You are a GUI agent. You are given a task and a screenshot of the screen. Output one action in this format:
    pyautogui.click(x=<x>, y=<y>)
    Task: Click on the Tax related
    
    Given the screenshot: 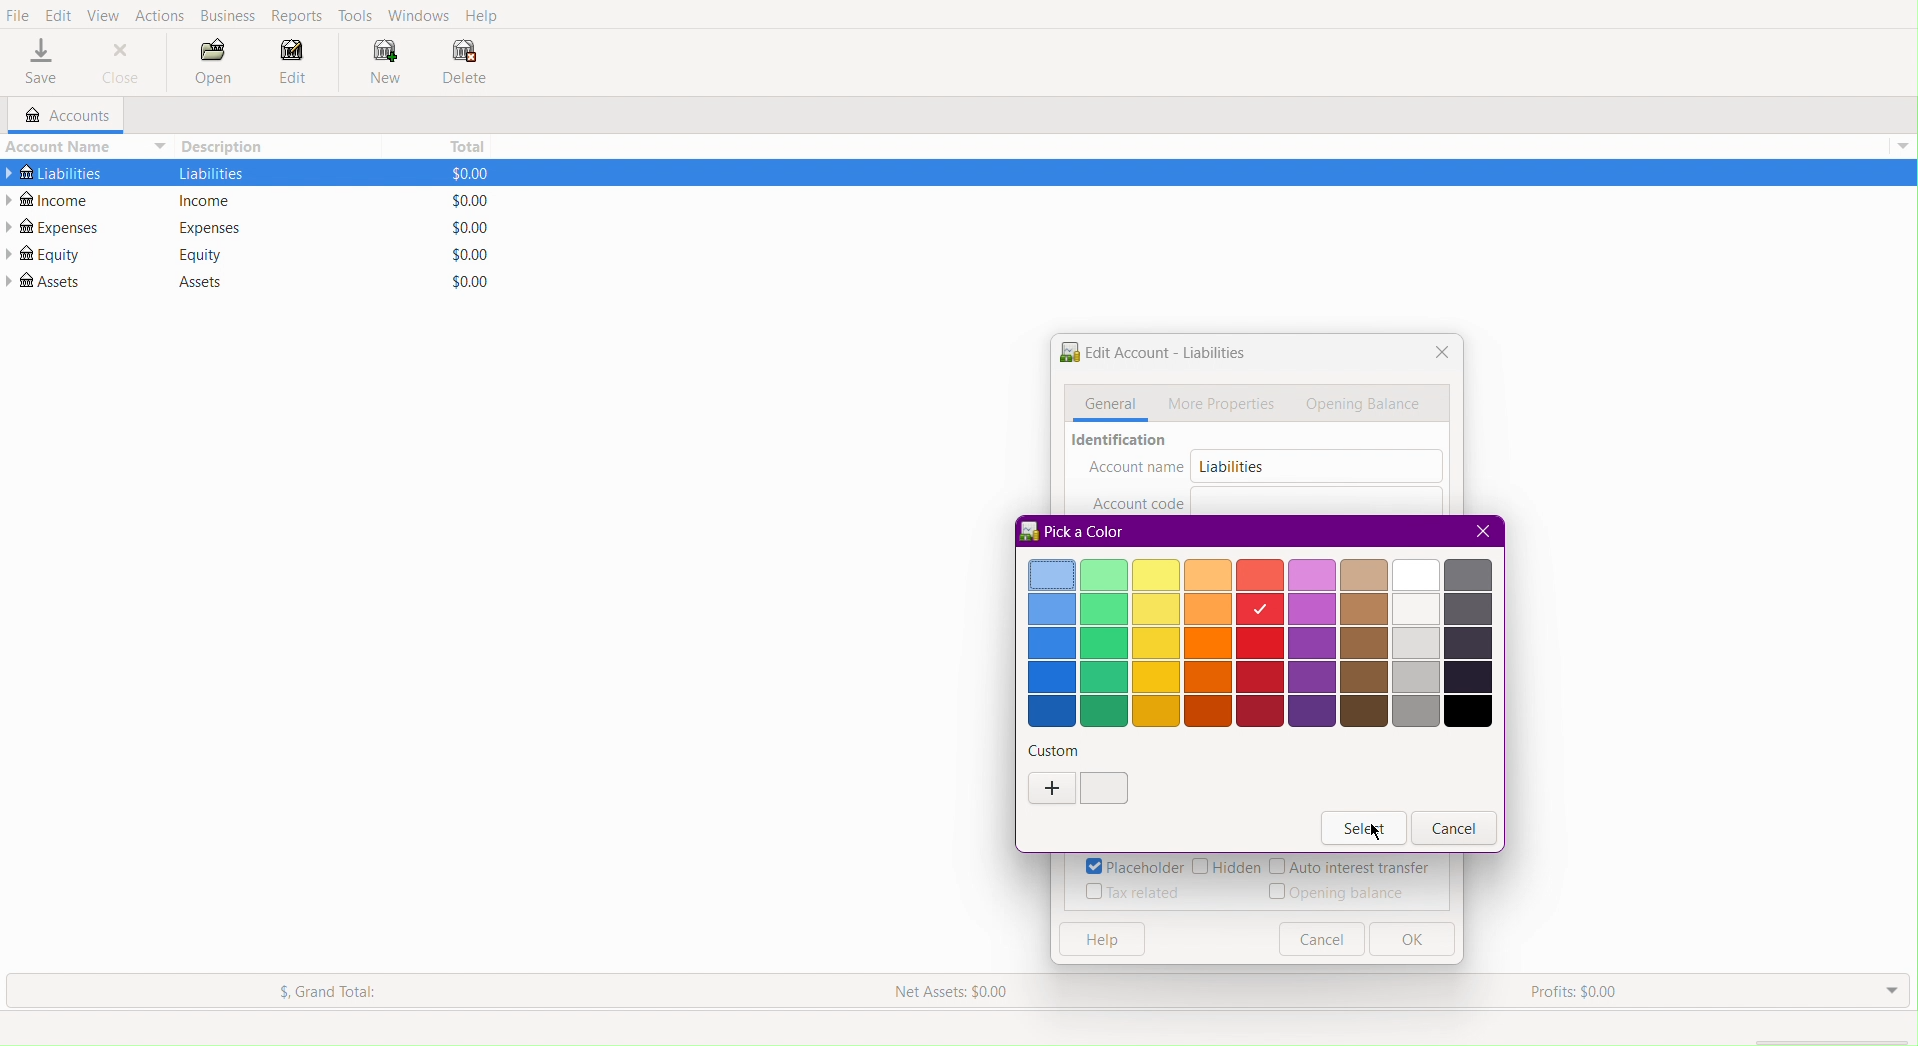 What is the action you would take?
    pyautogui.click(x=1134, y=892)
    